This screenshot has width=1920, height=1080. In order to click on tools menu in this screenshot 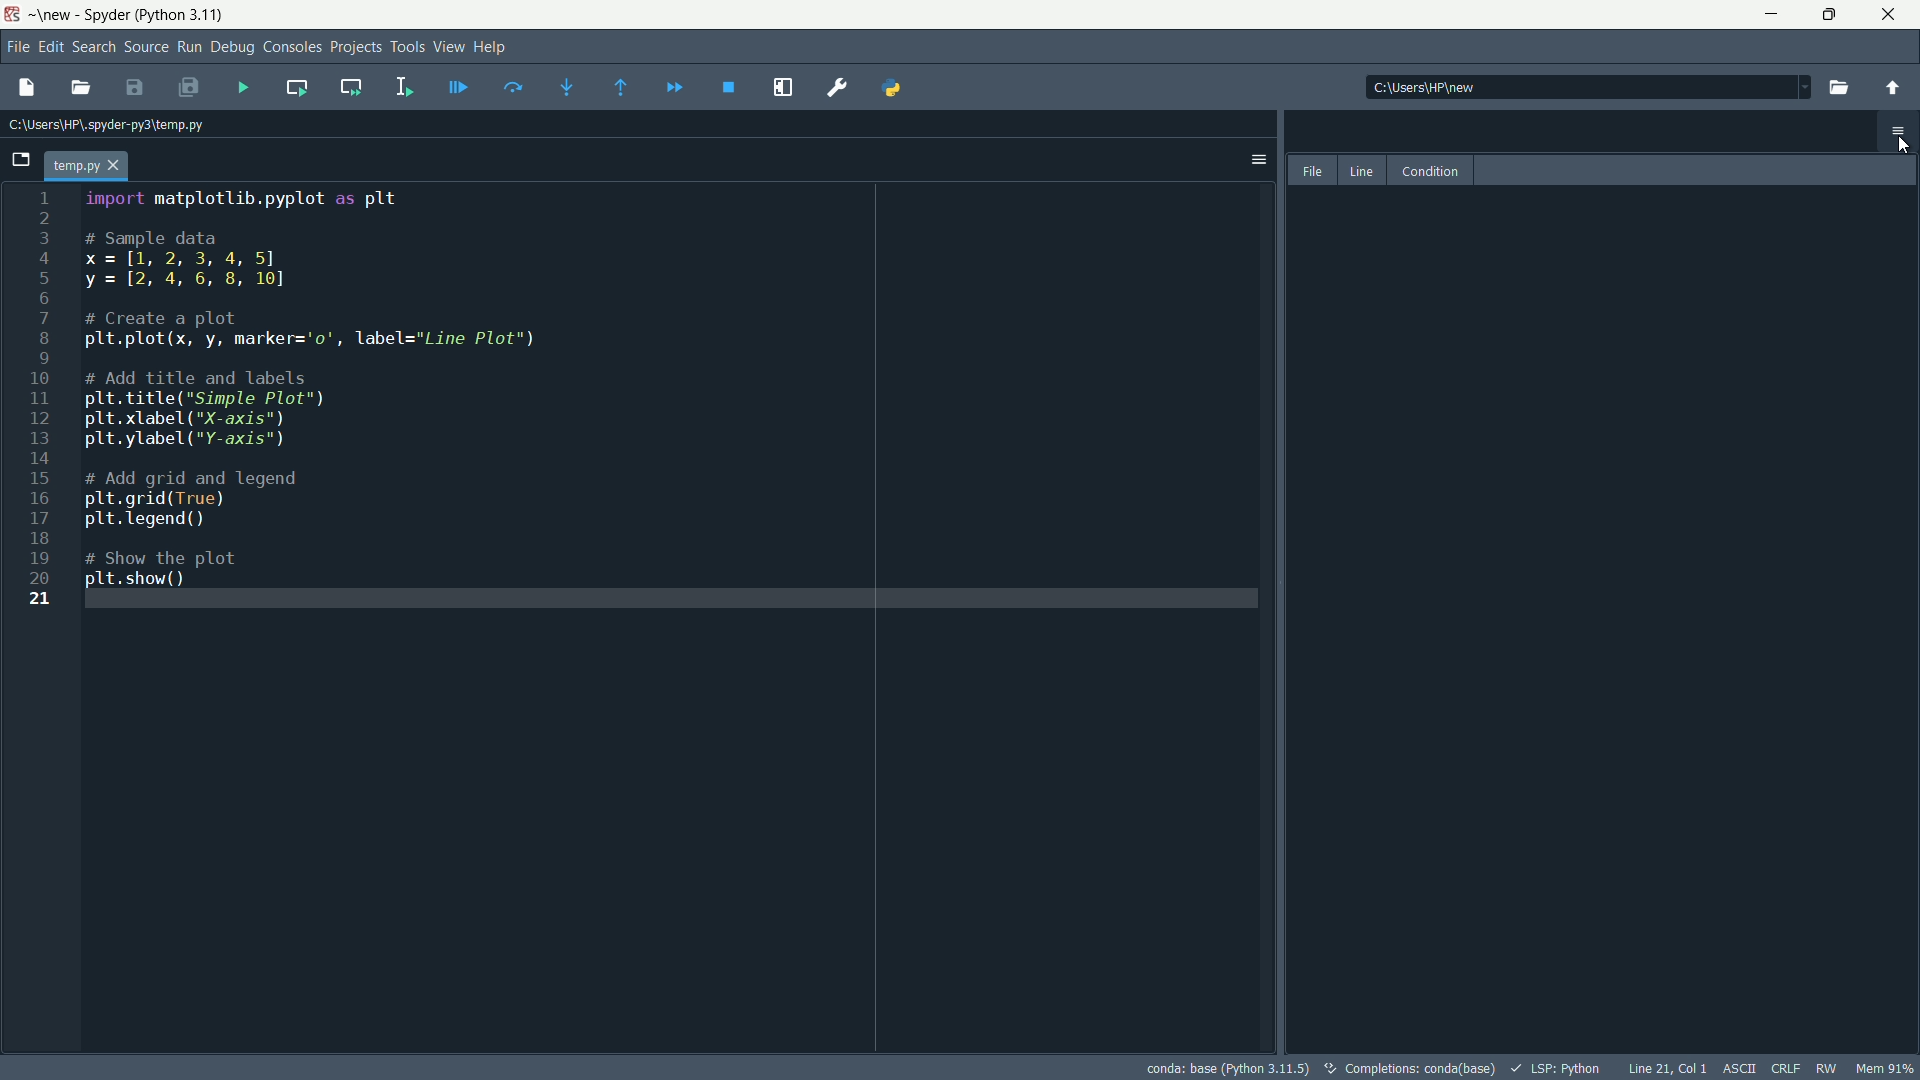, I will do `click(405, 46)`.